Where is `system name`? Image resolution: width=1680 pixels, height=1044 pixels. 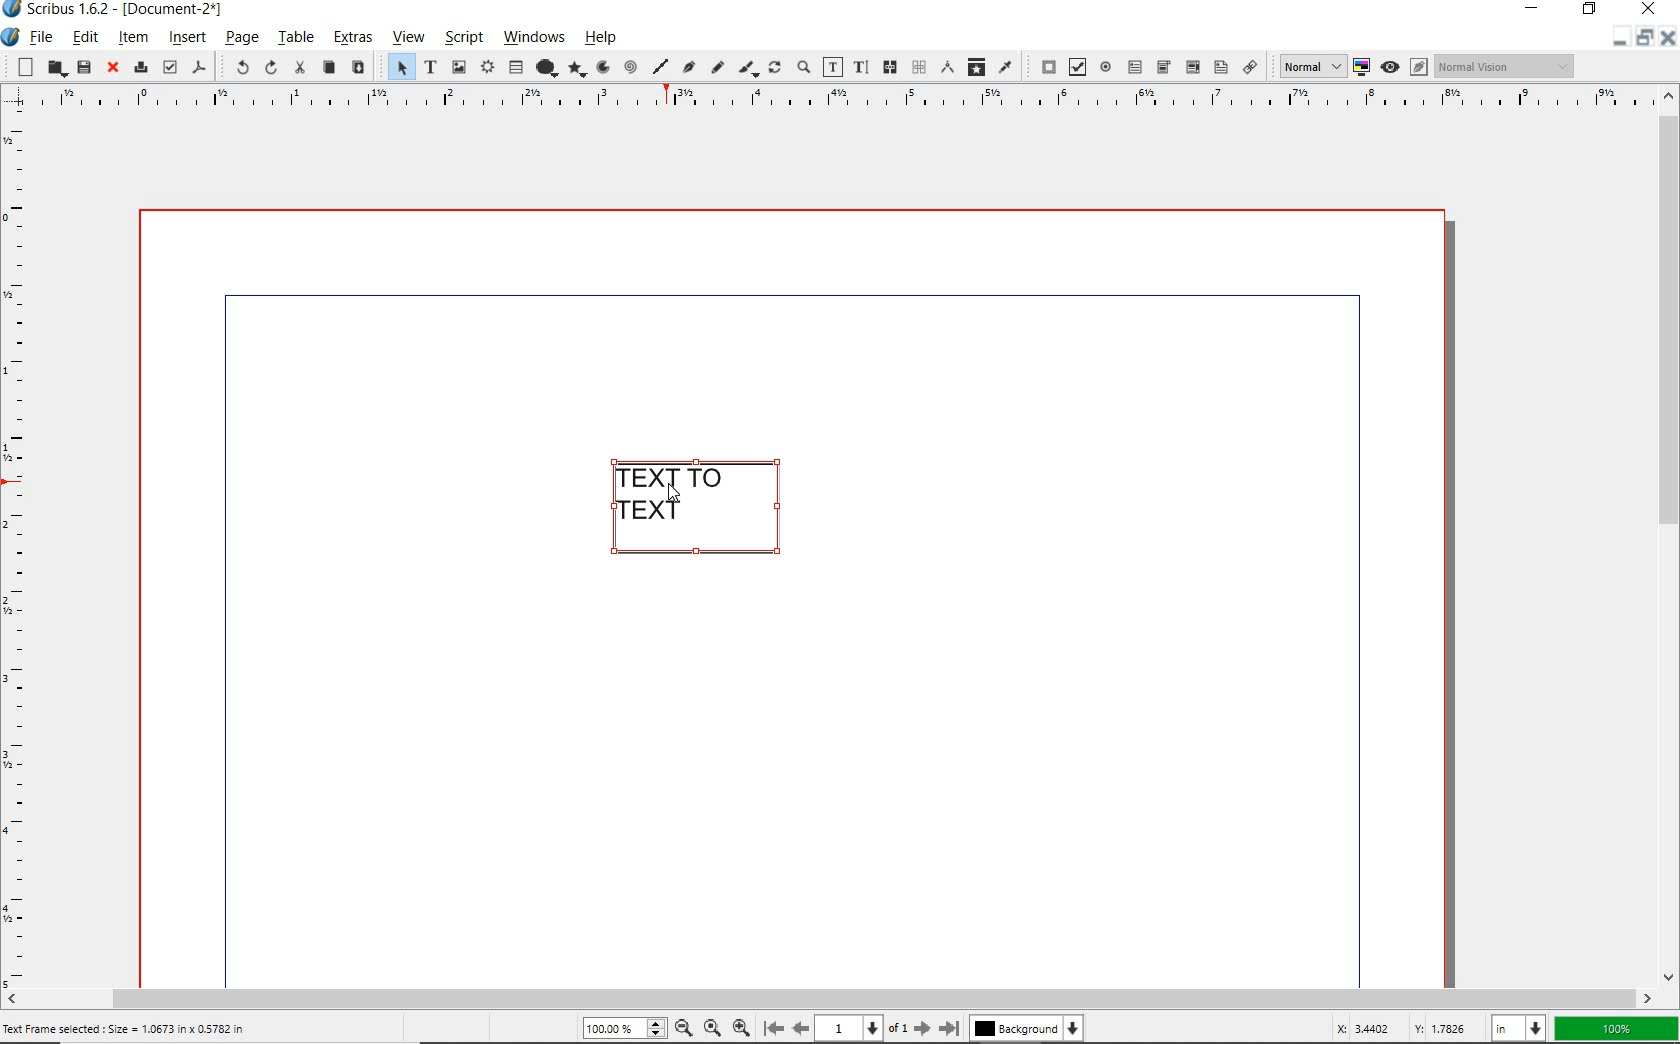 system name is located at coordinates (129, 10).